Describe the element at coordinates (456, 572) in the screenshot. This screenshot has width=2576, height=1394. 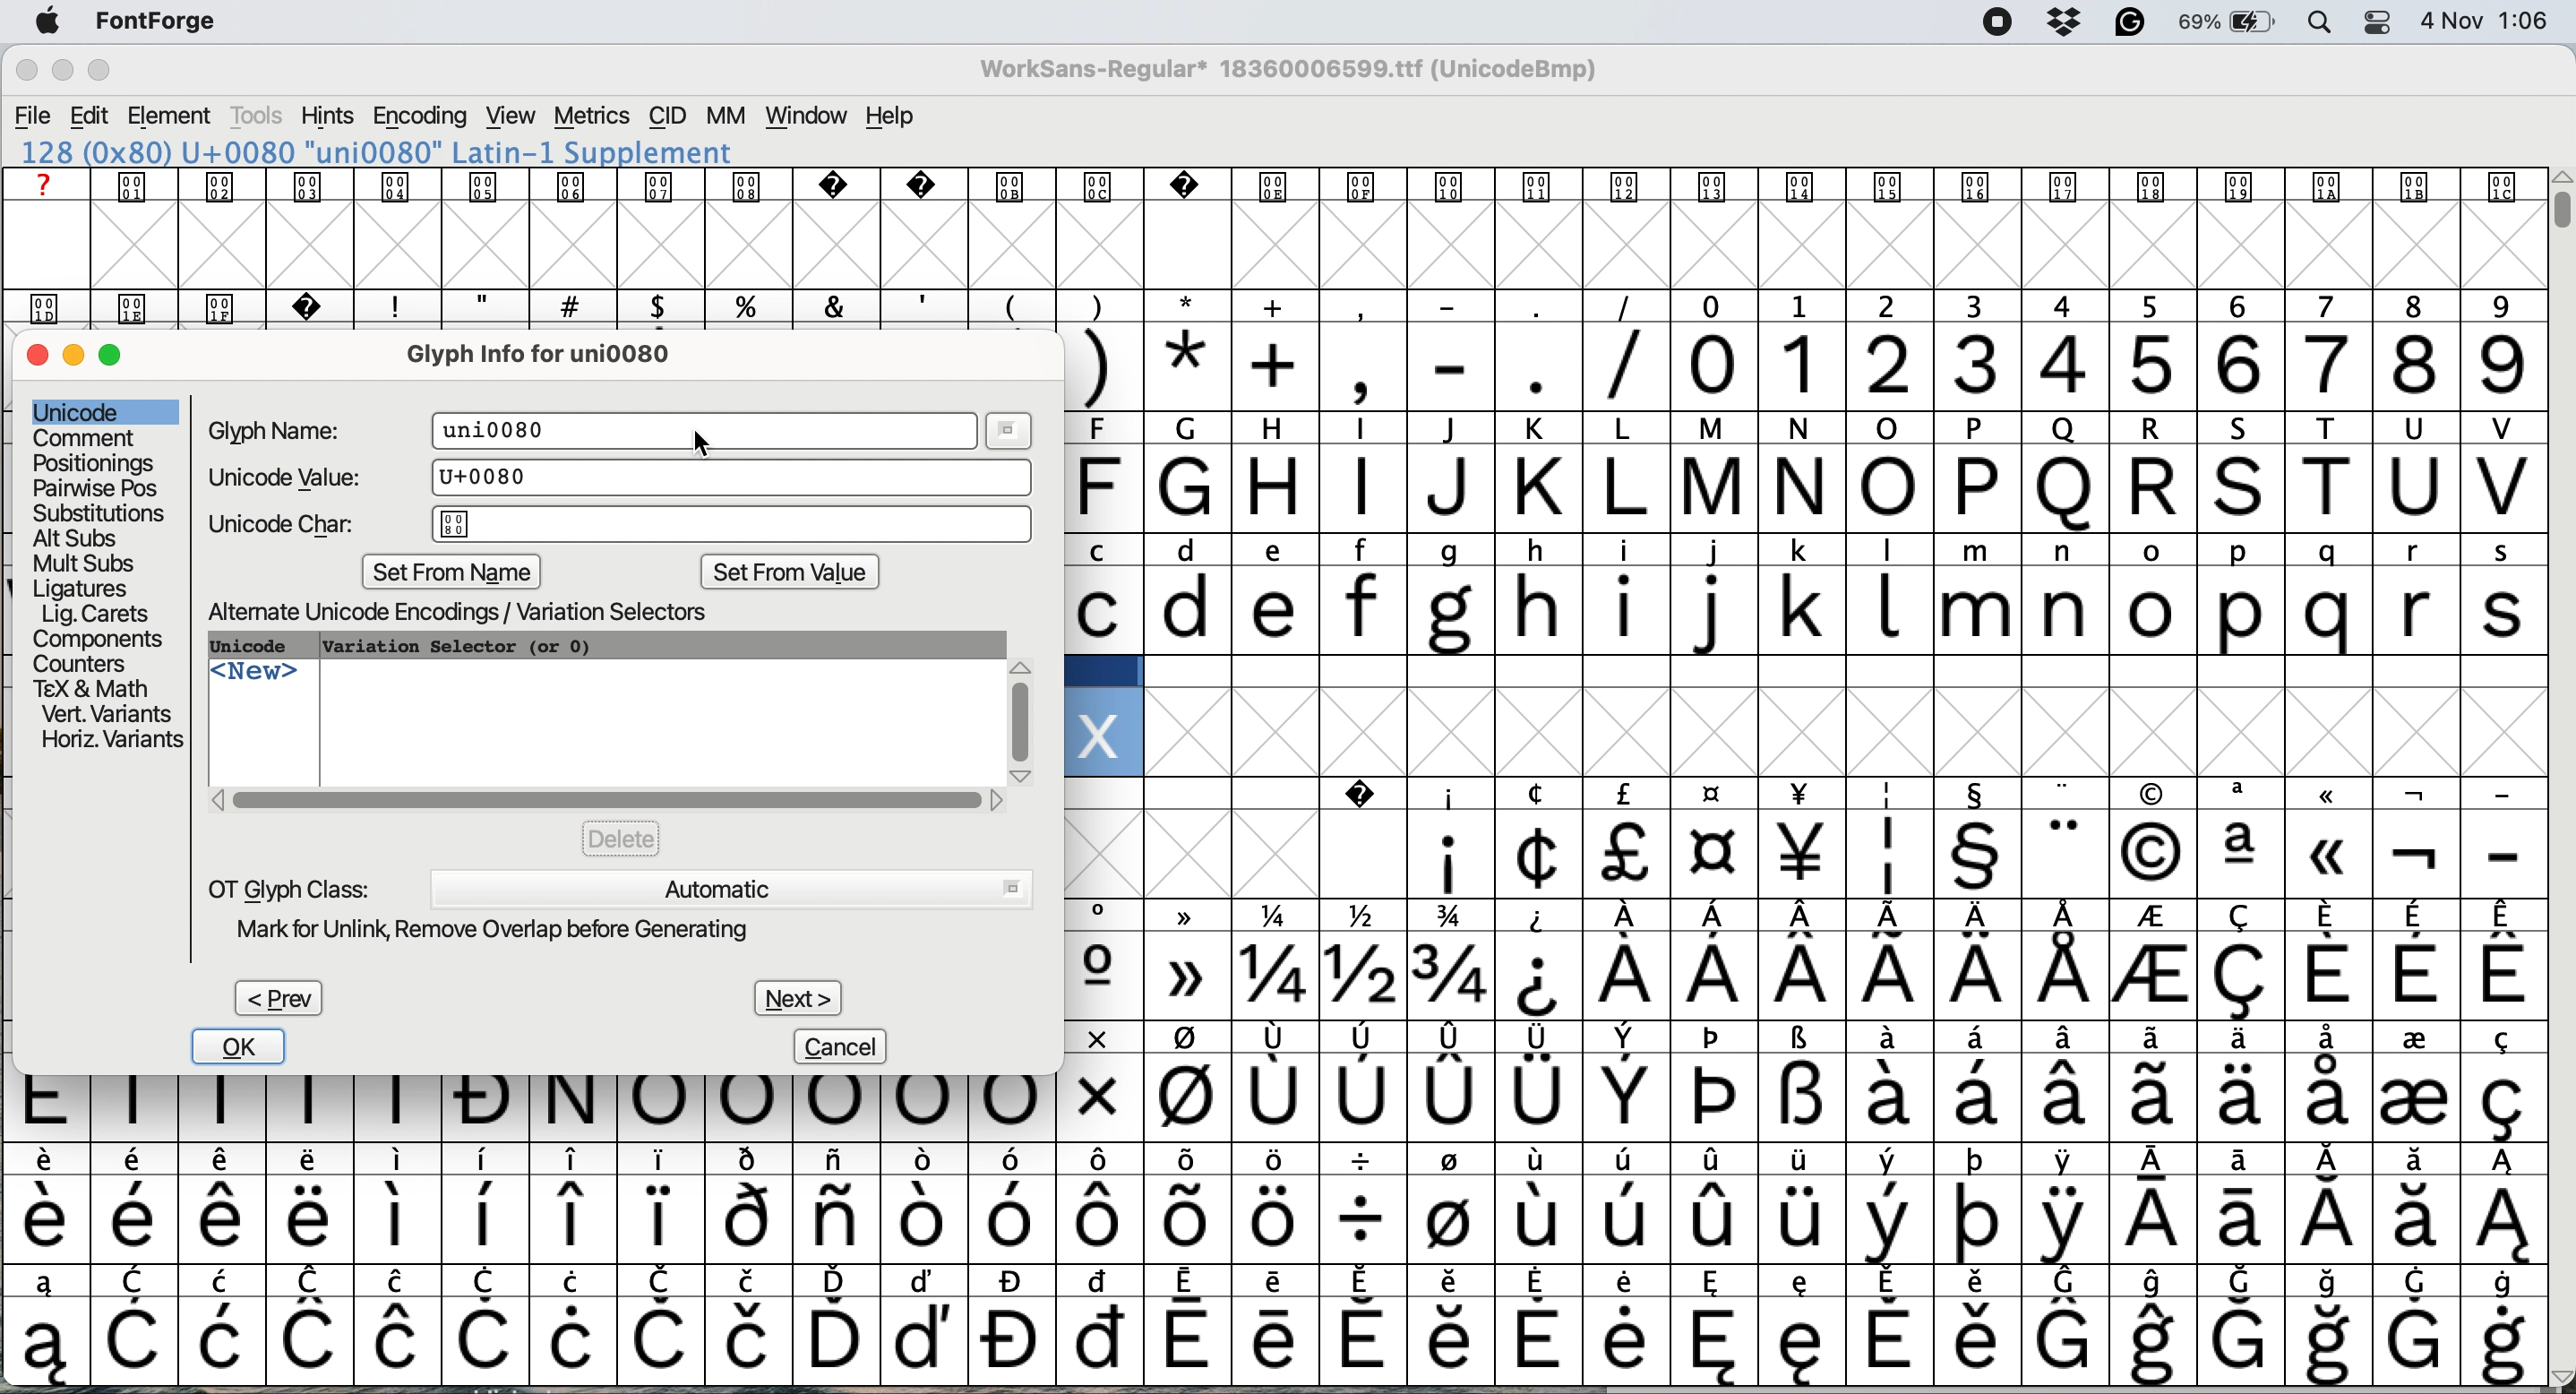
I see `set from name` at that location.